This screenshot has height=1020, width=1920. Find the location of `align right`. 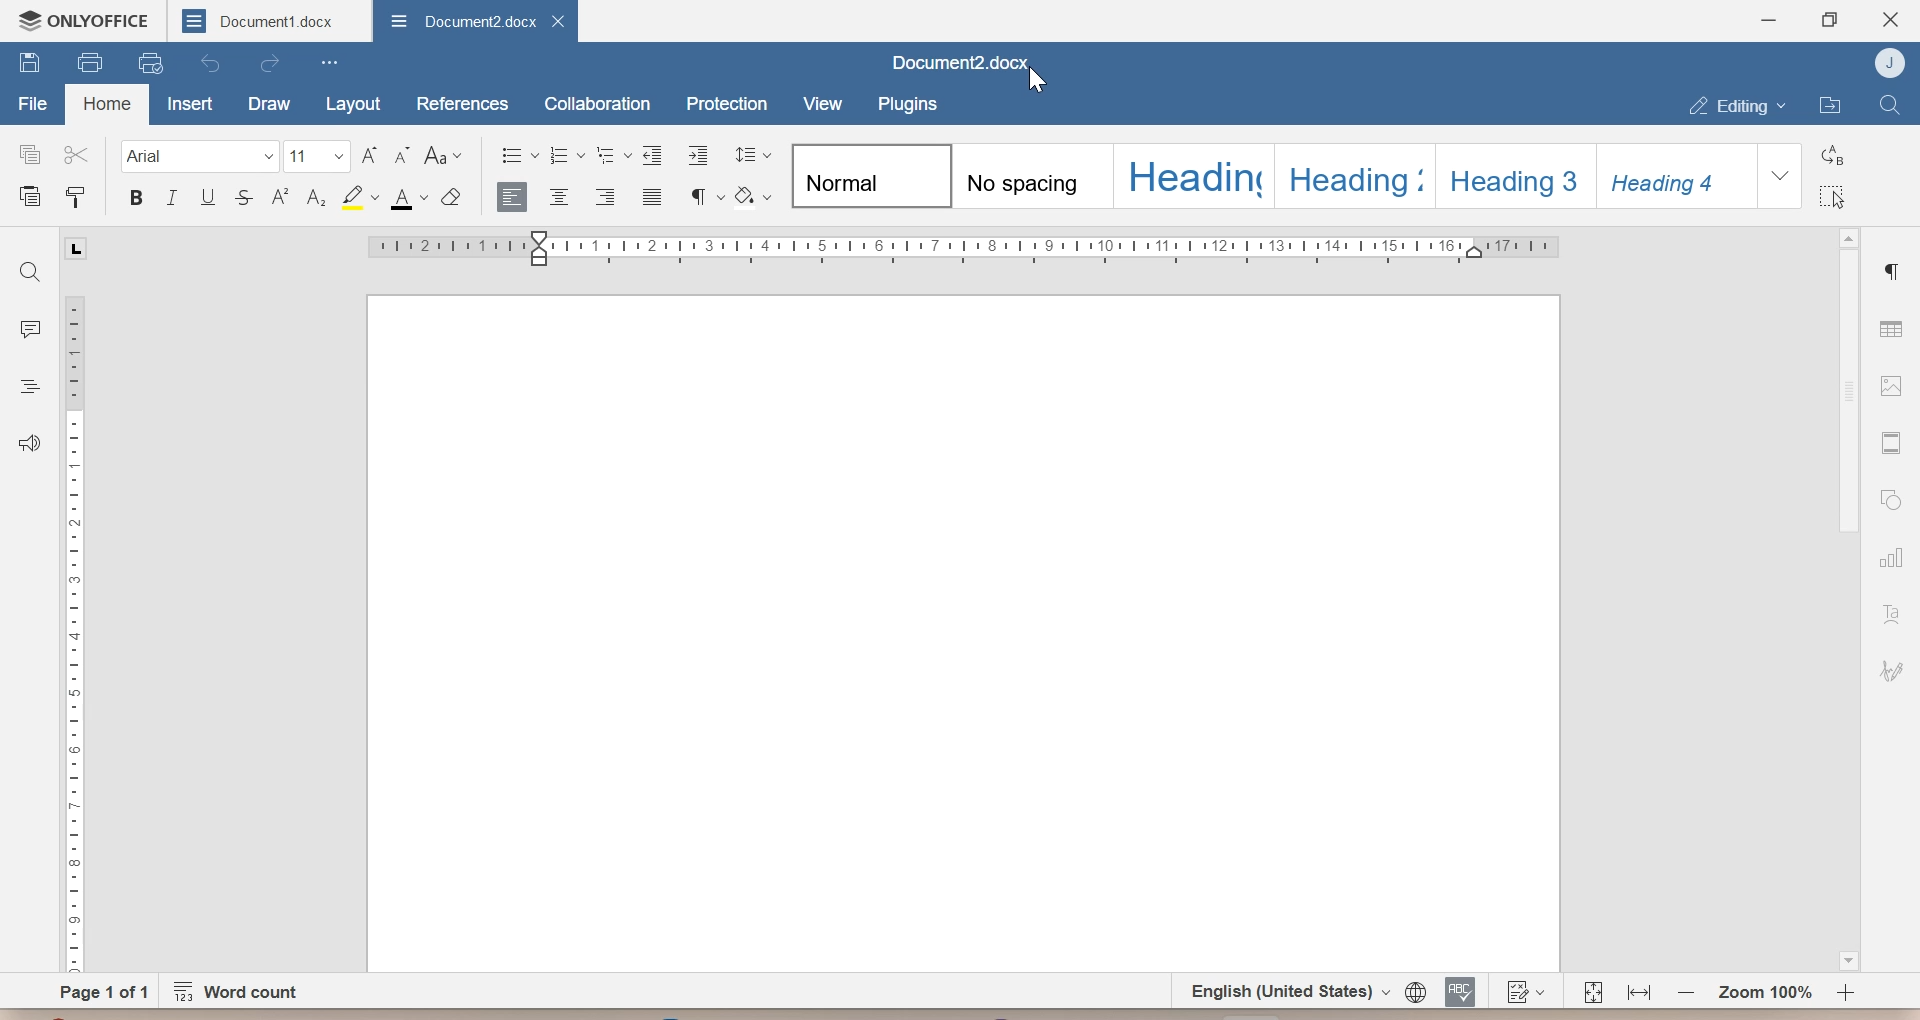

align right is located at coordinates (607, 198).